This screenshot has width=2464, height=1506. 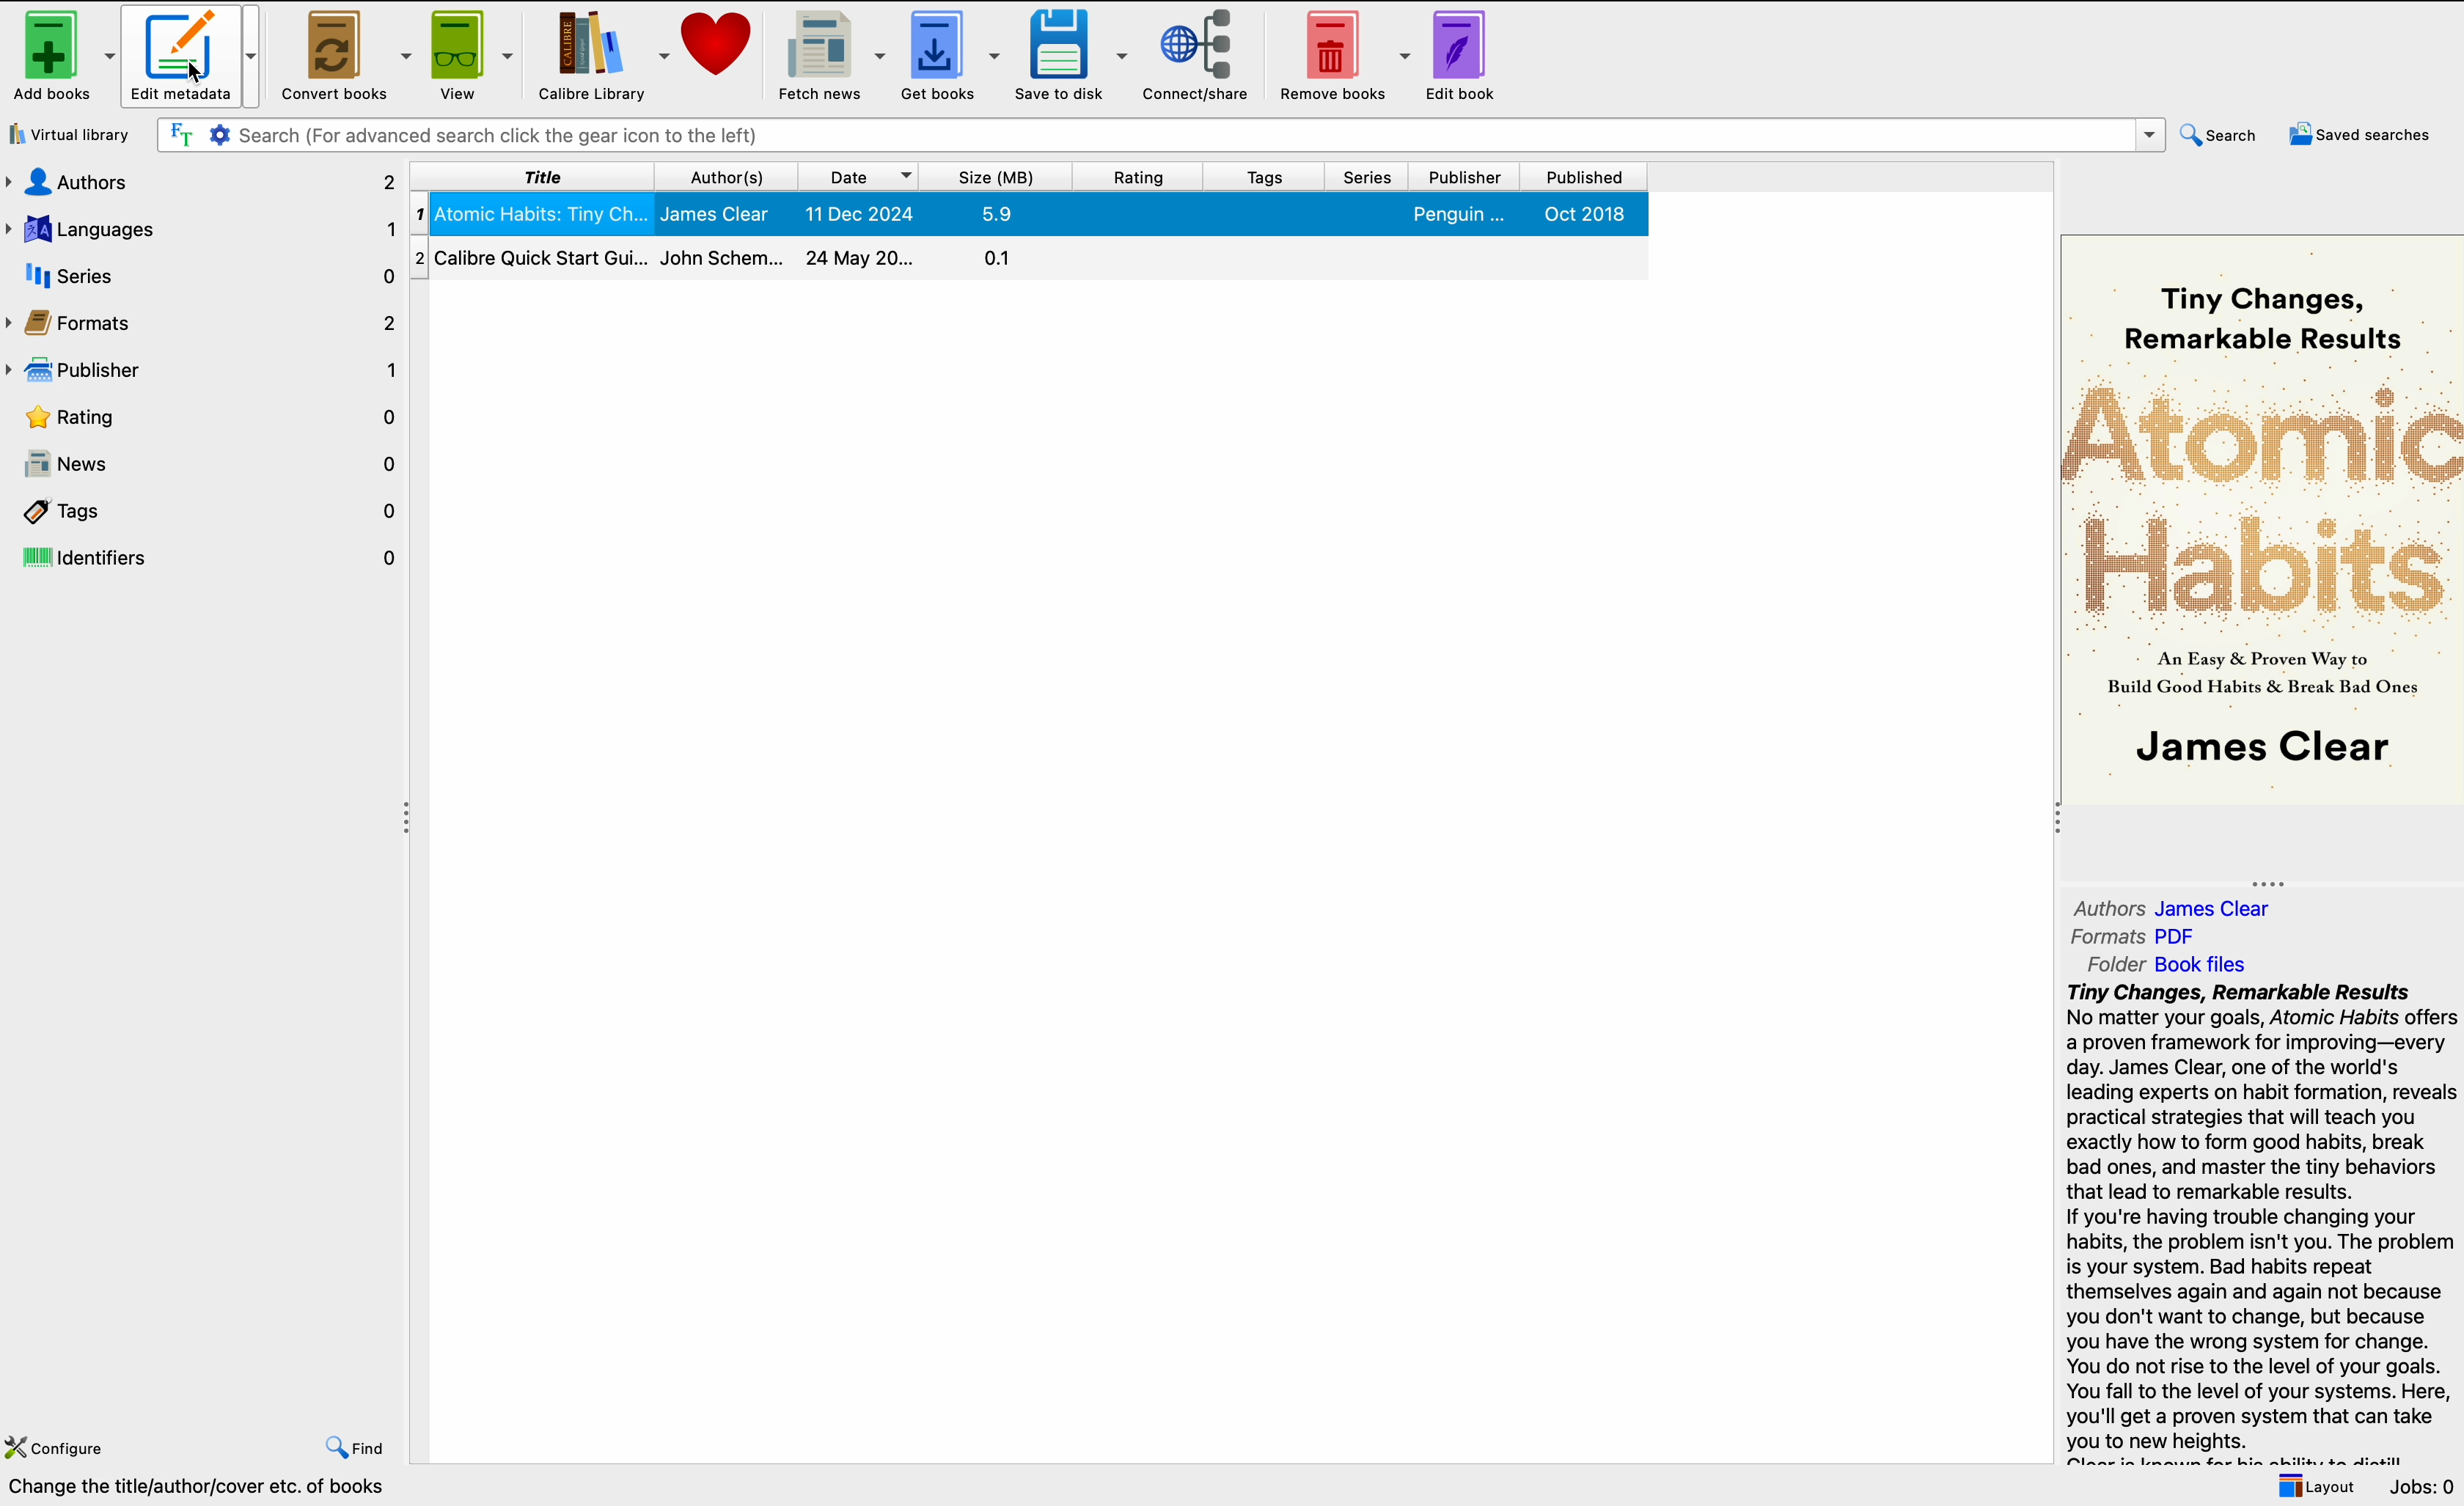 I want to click on connect/share, so click(x=1196, y=56).